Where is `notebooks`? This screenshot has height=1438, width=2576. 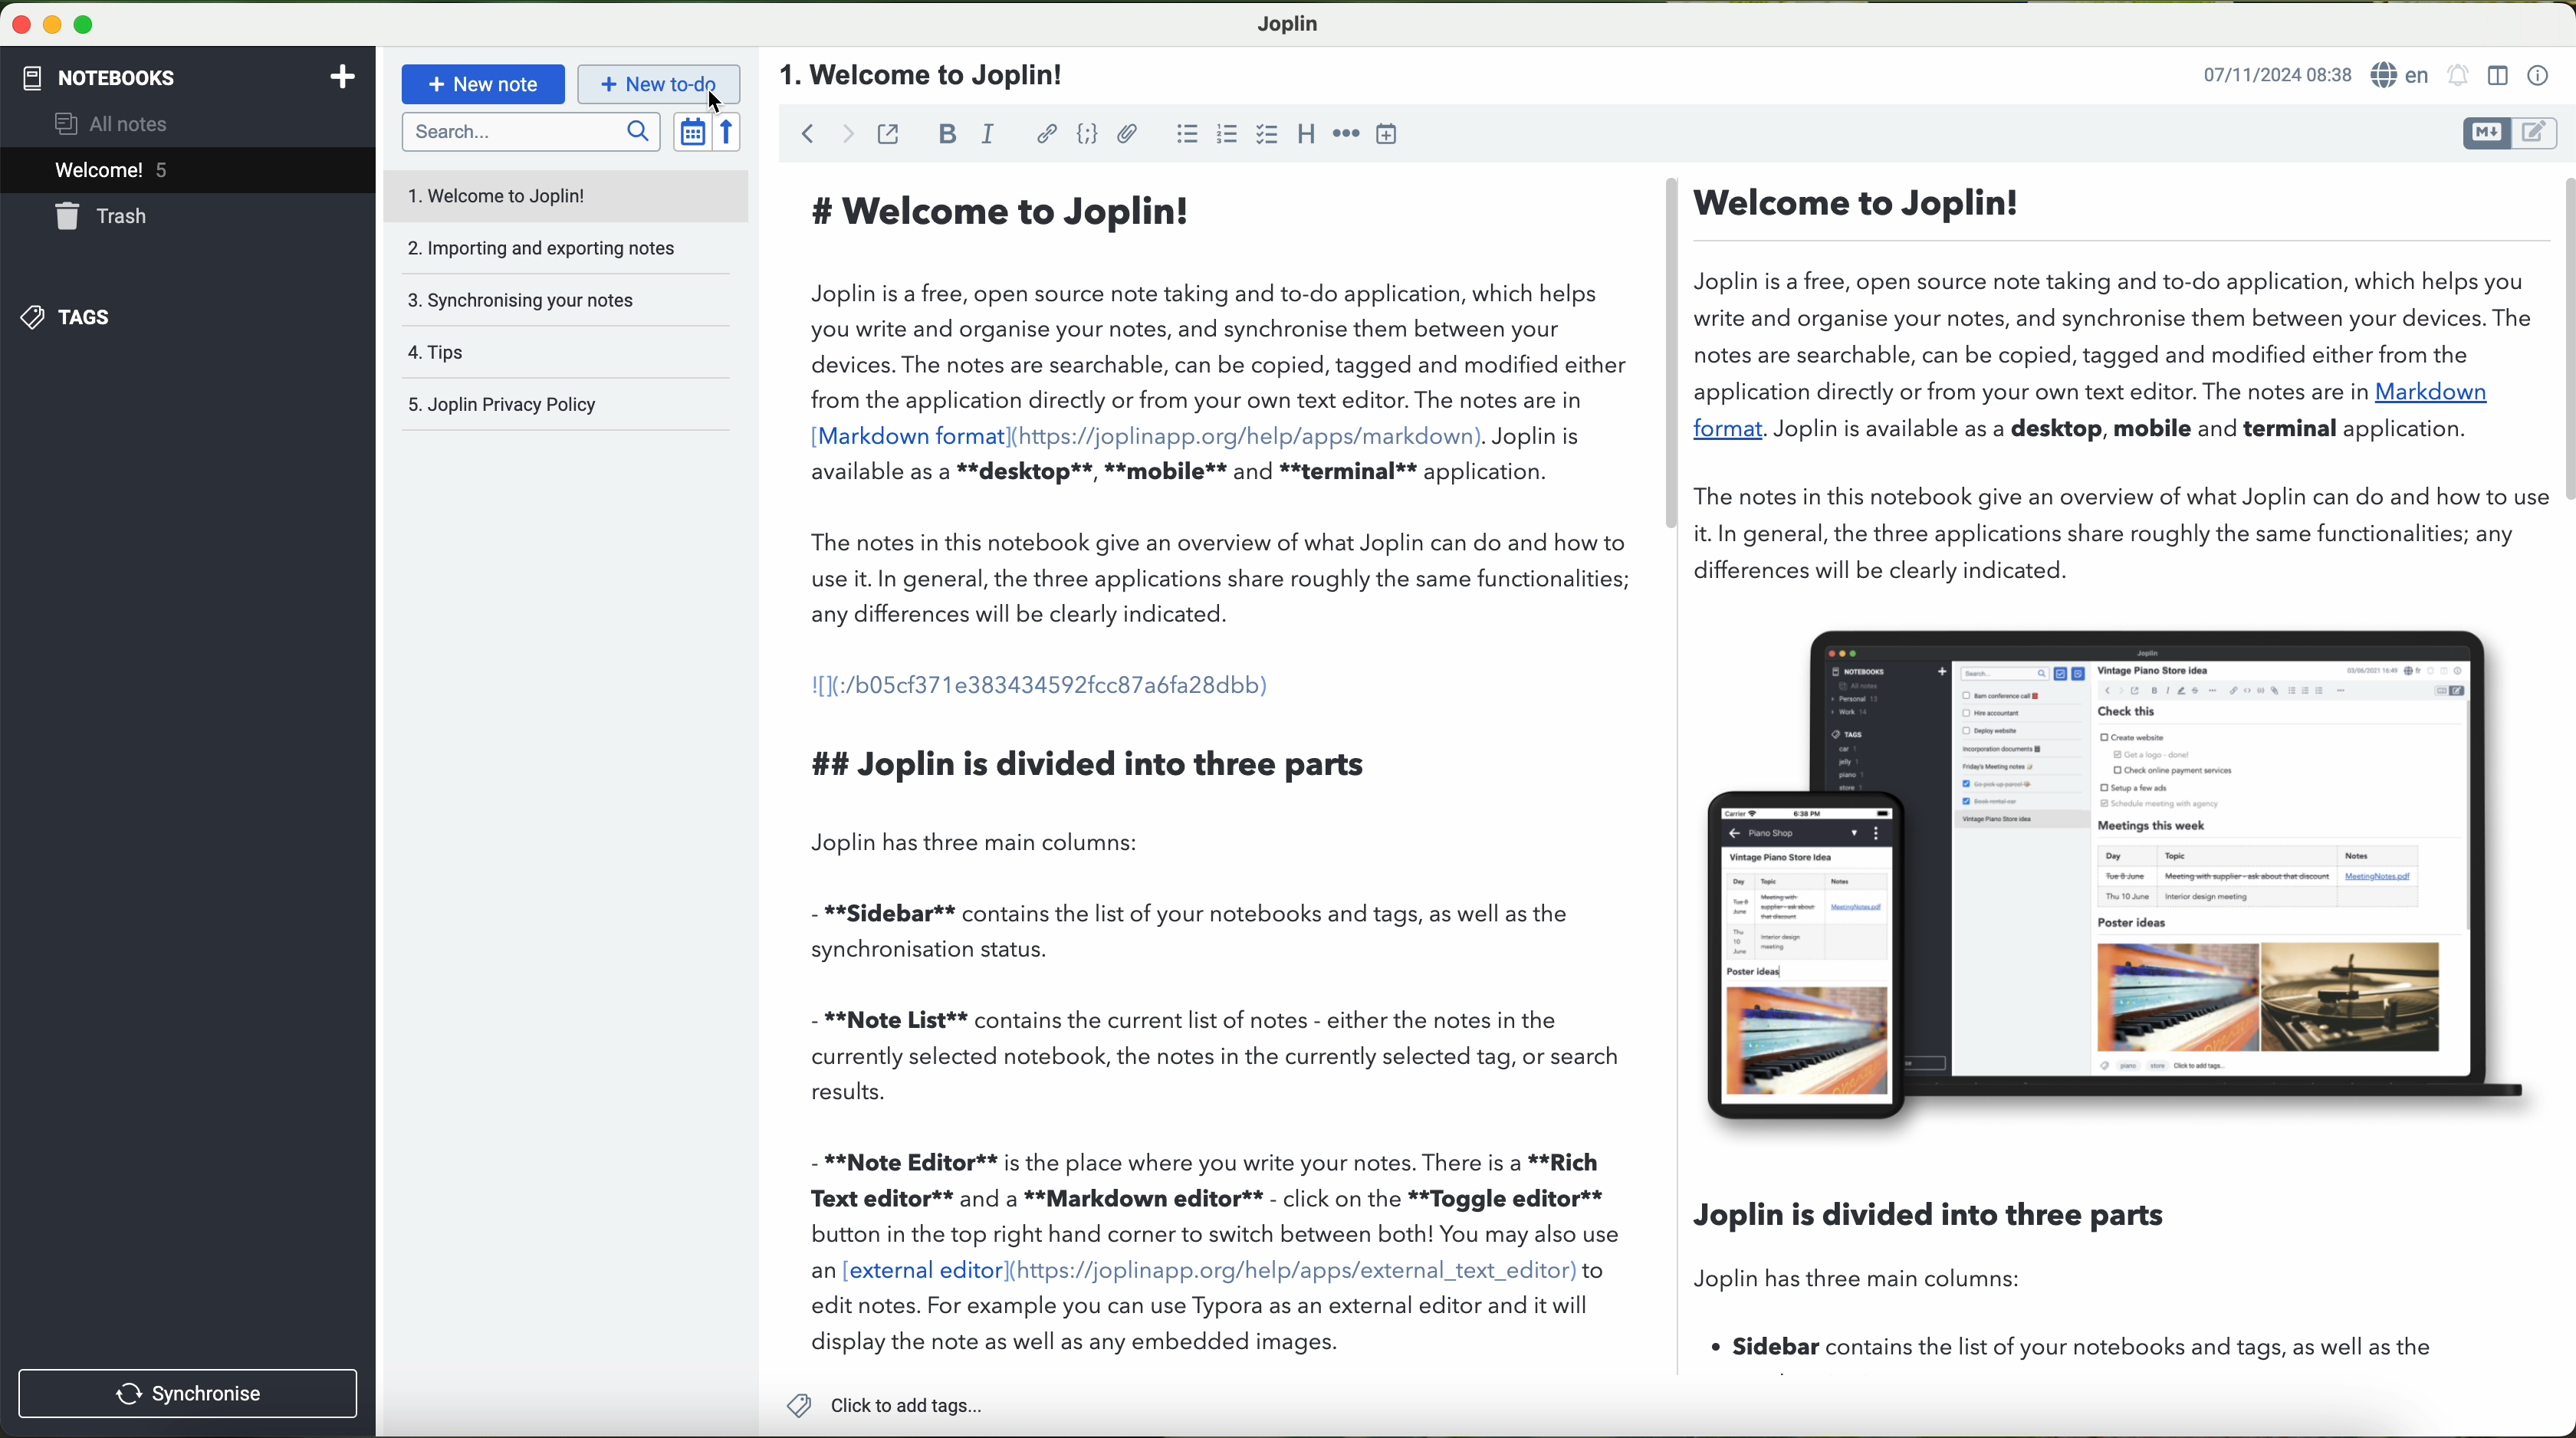
notebooks is located at coordinates (97, 74).